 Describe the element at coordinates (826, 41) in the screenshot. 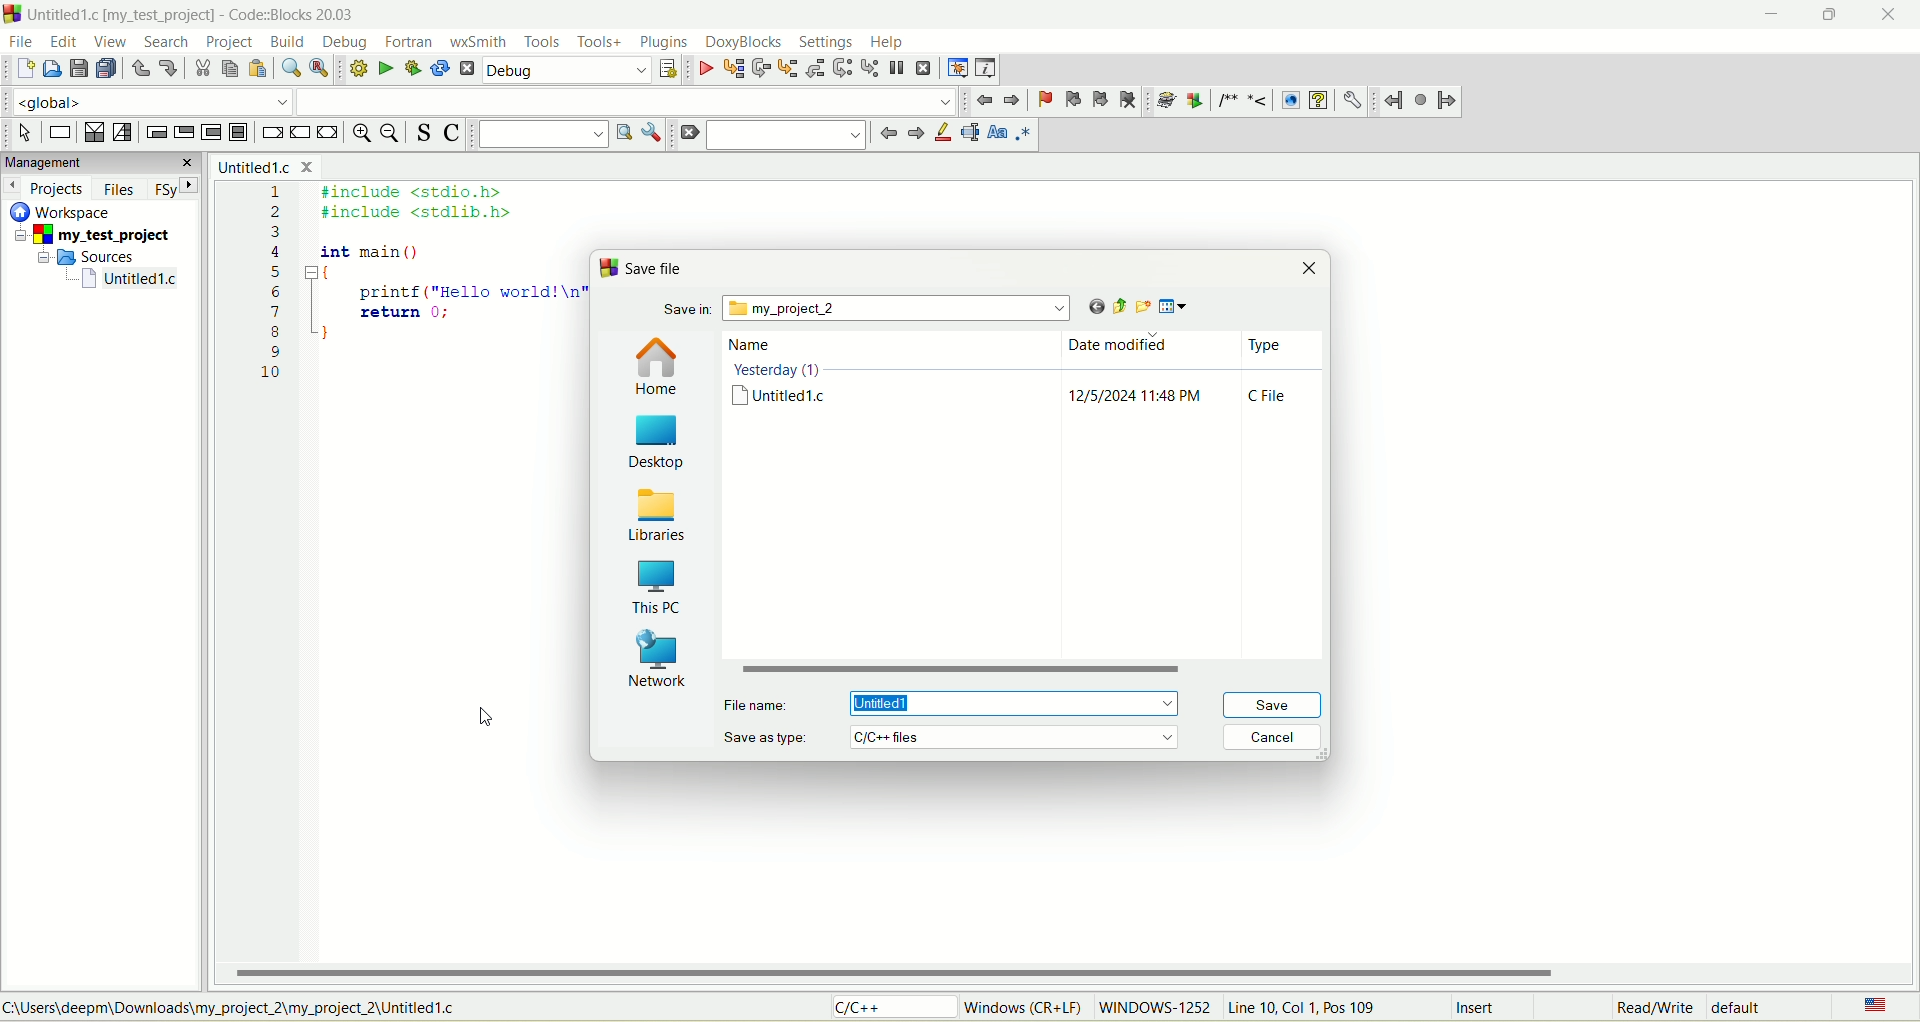

I see `settings` at that location.